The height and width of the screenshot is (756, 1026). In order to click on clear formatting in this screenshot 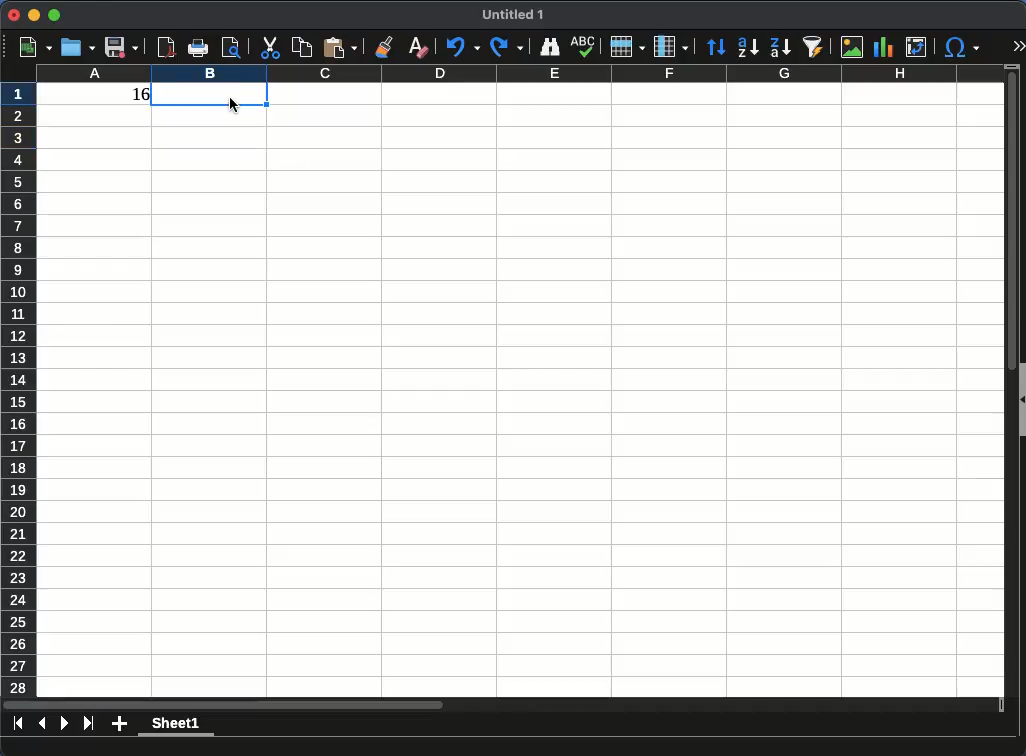, I will do `click(417, 48)`.